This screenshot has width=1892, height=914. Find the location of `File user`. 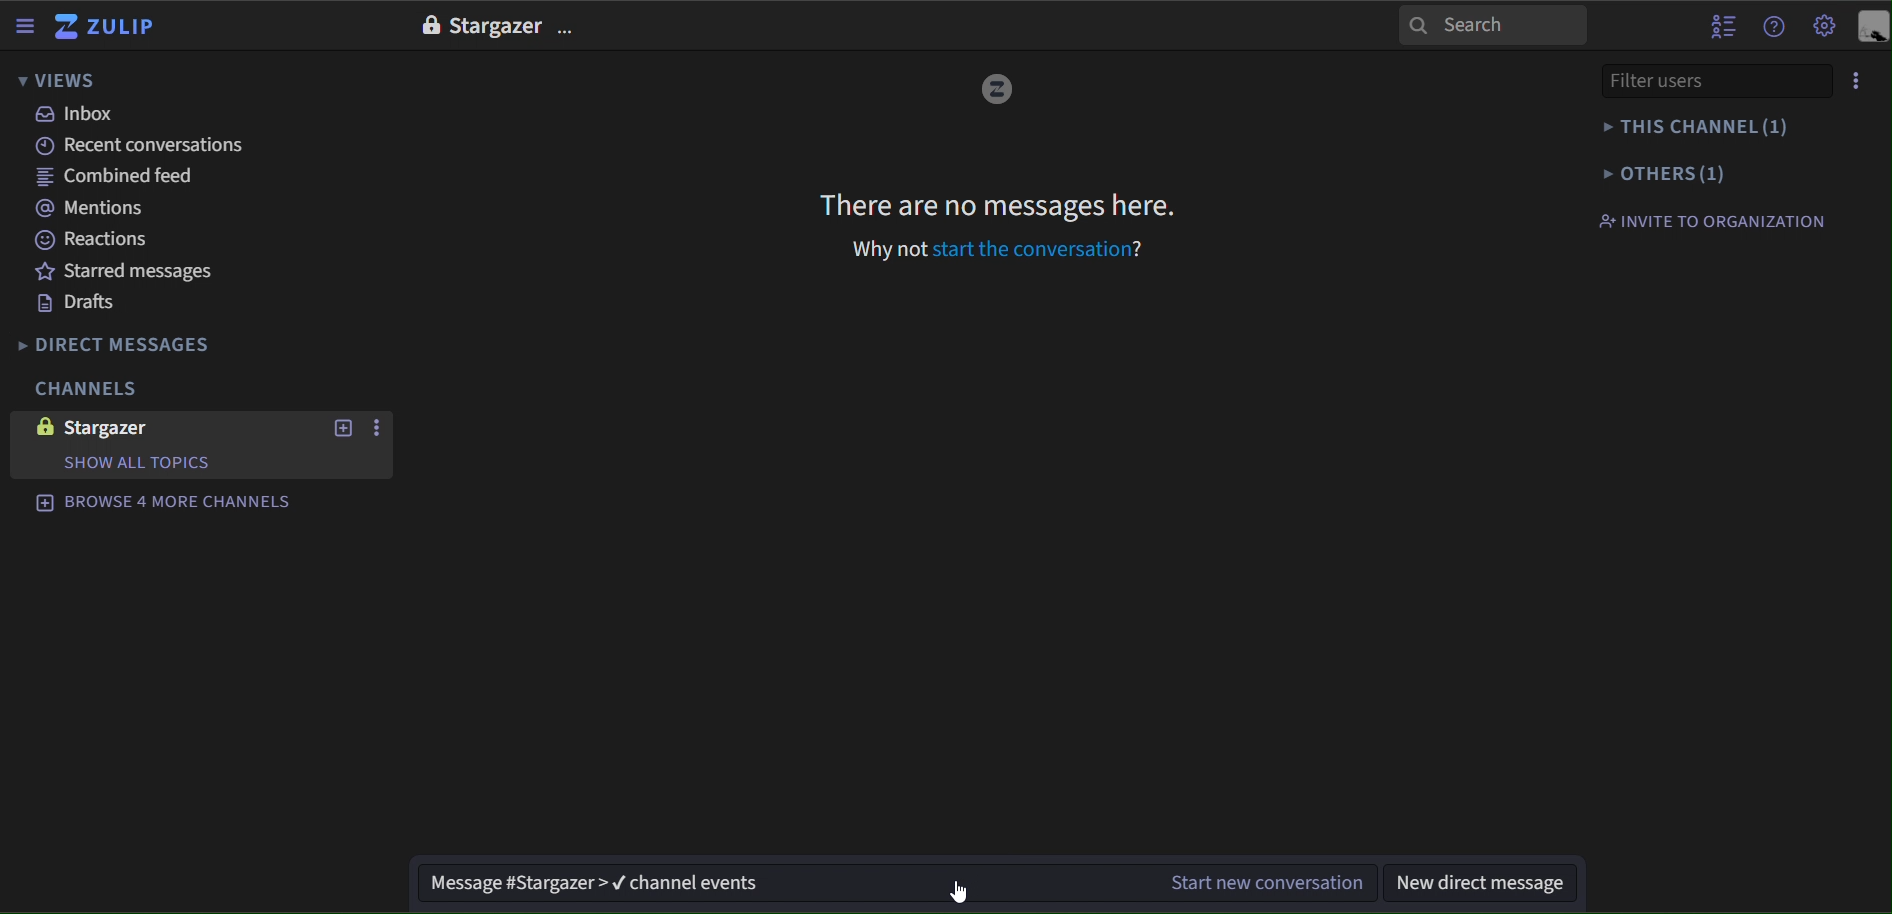

File user is located at coordinates (1687, 80).